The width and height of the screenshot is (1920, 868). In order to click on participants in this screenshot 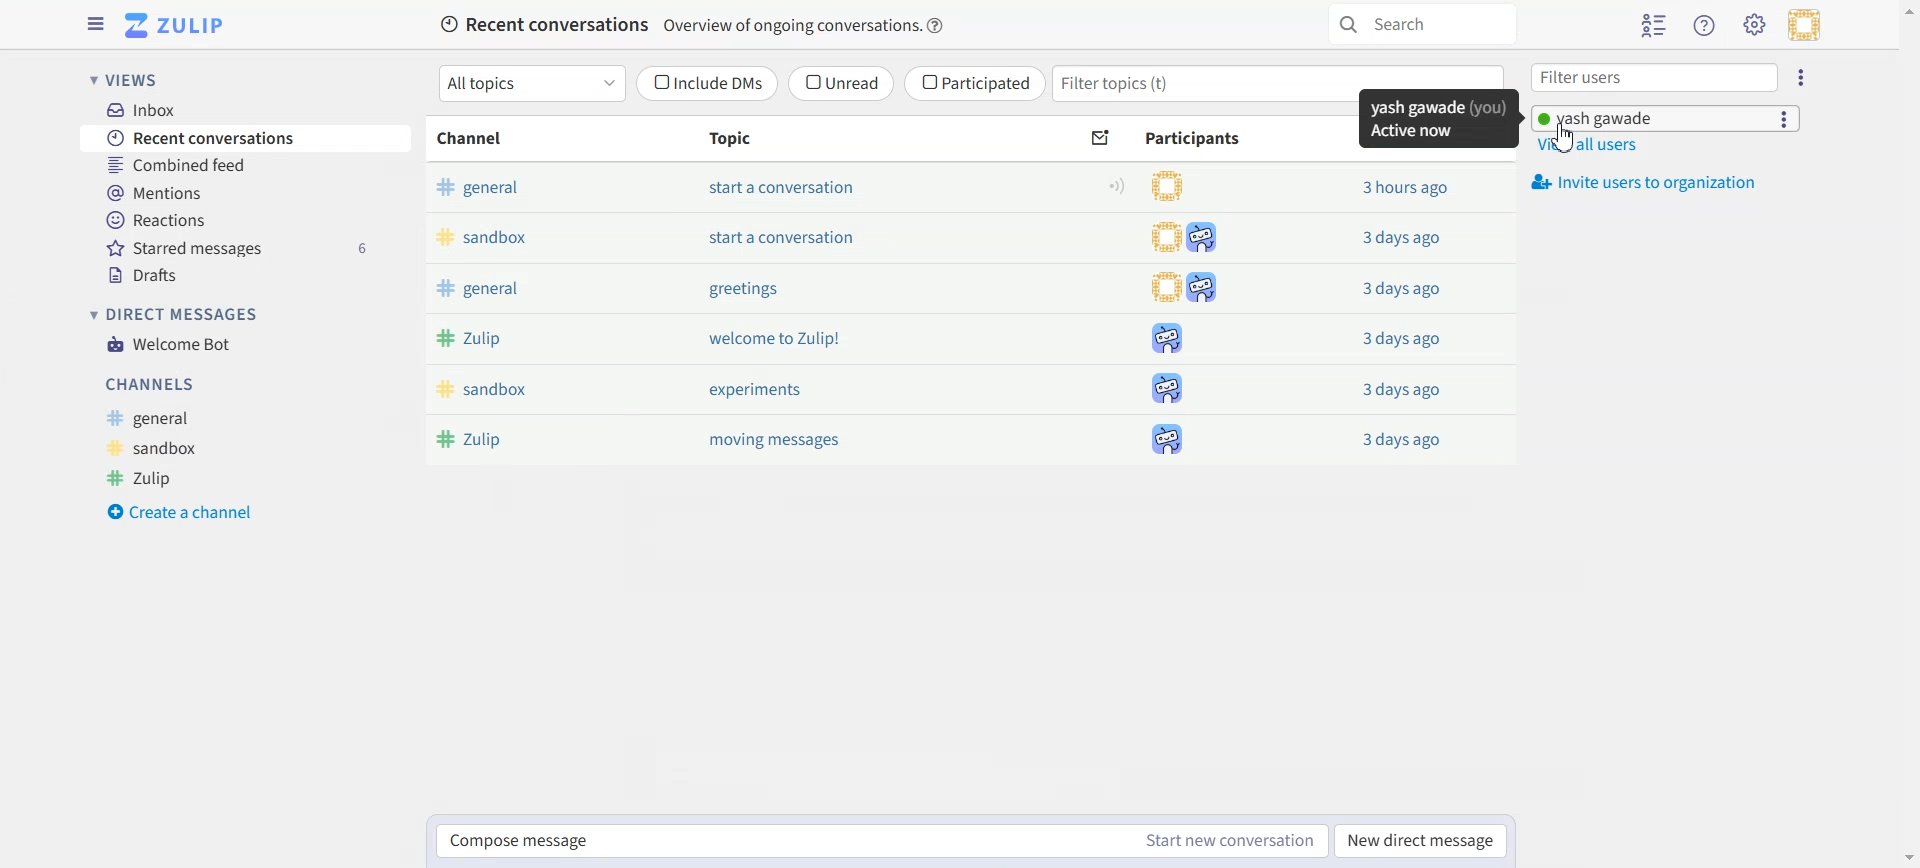, I will do `click(1186, 238)`.